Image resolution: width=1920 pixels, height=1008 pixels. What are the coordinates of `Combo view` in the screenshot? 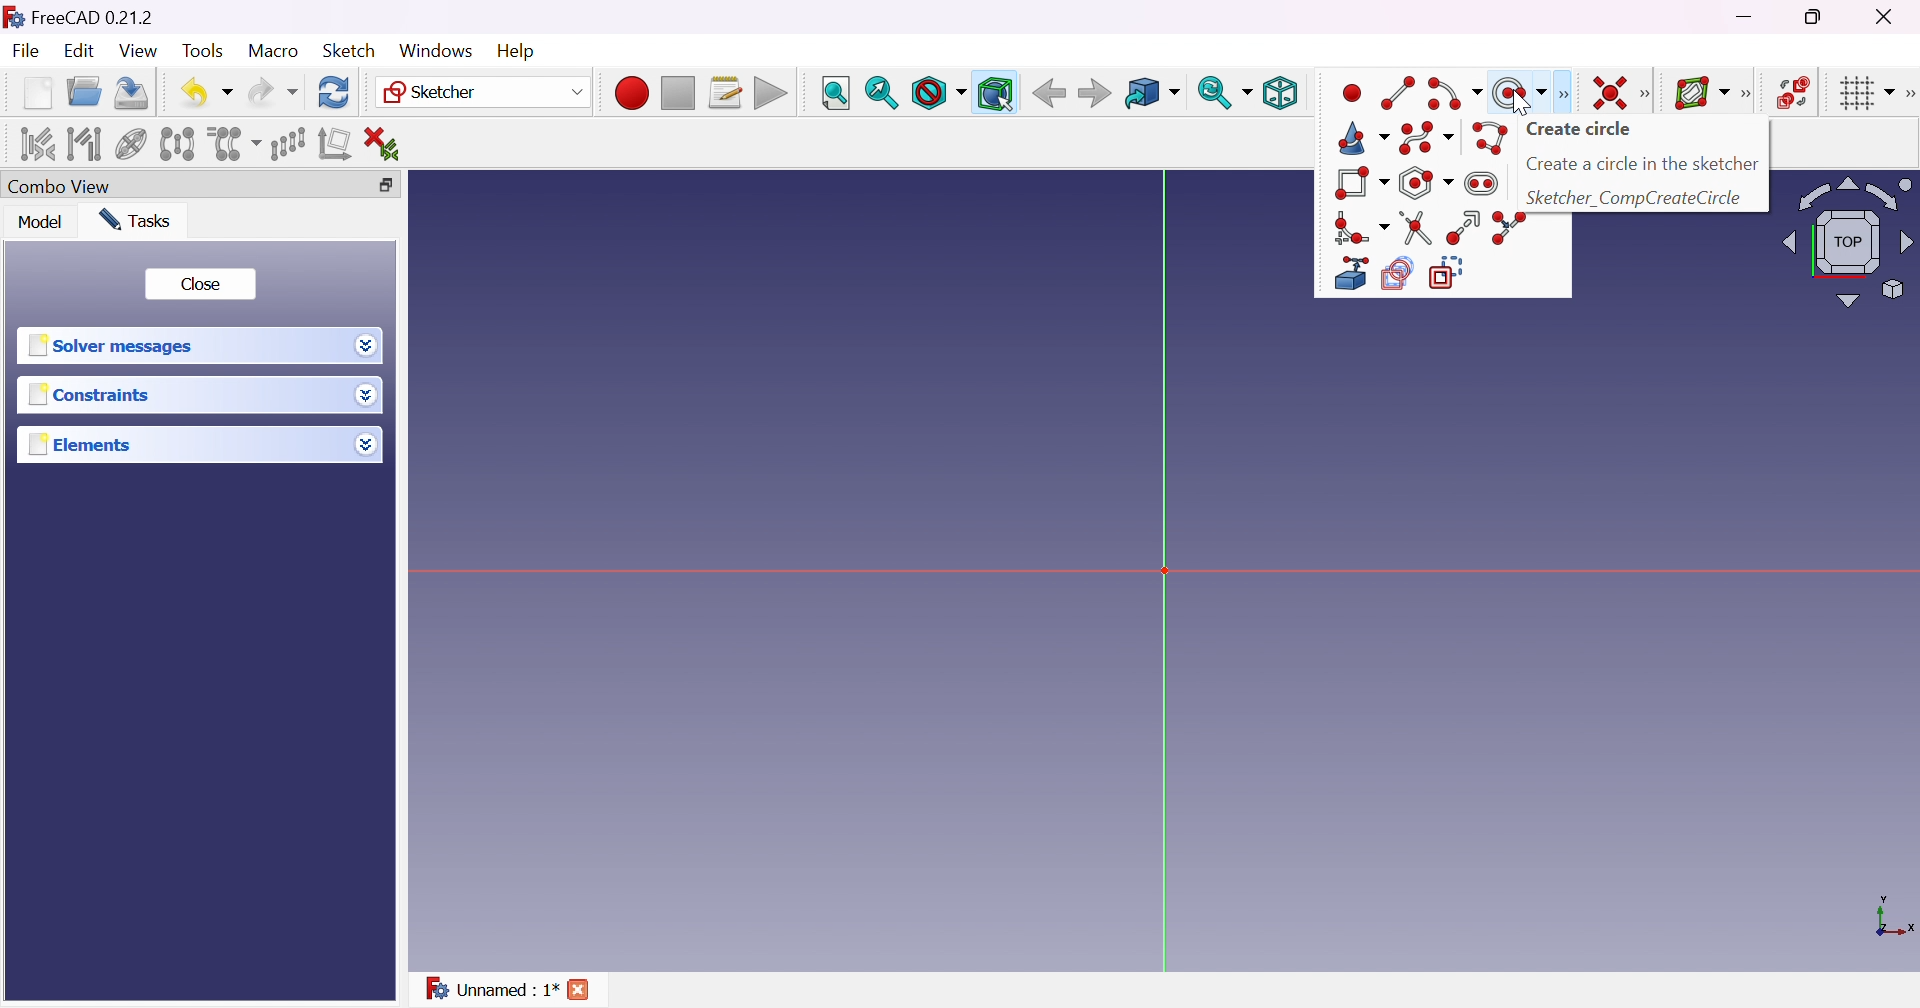 It's located at (61, 184).